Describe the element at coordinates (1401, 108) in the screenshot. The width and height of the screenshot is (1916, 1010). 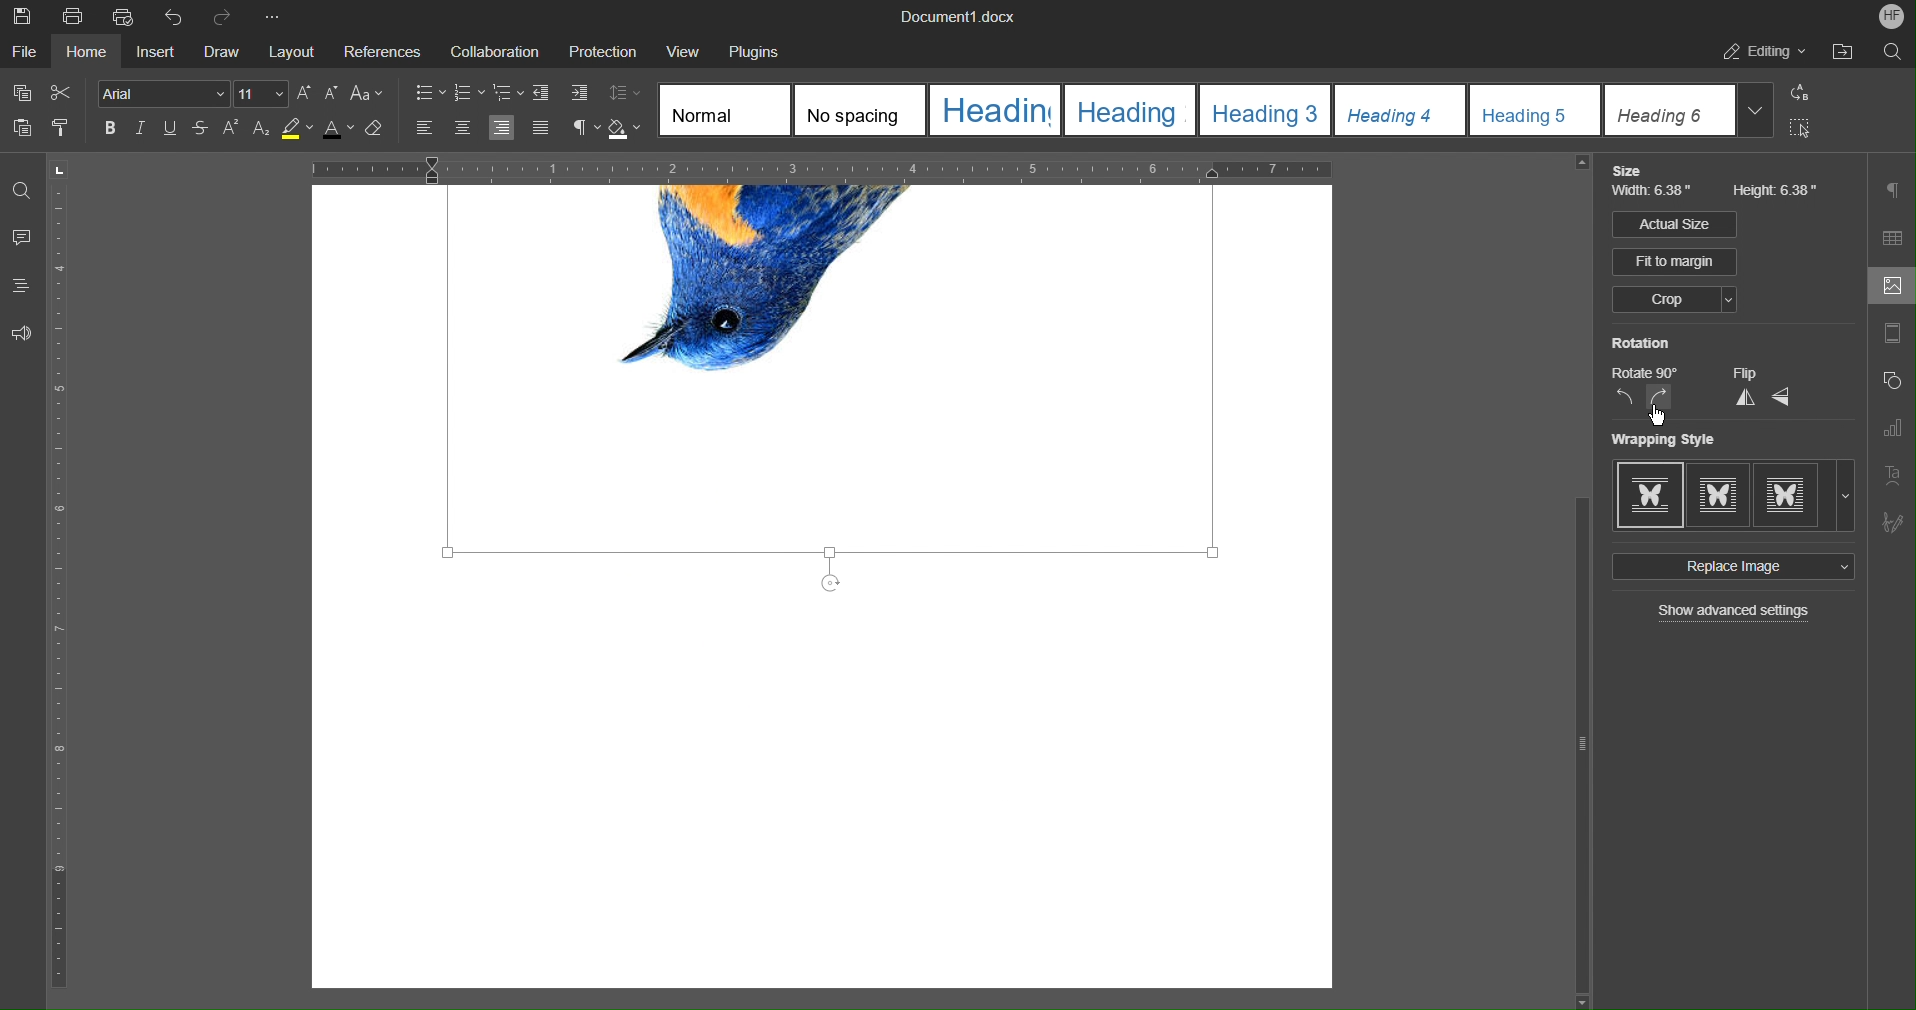
I see `Heading 4` at that location.